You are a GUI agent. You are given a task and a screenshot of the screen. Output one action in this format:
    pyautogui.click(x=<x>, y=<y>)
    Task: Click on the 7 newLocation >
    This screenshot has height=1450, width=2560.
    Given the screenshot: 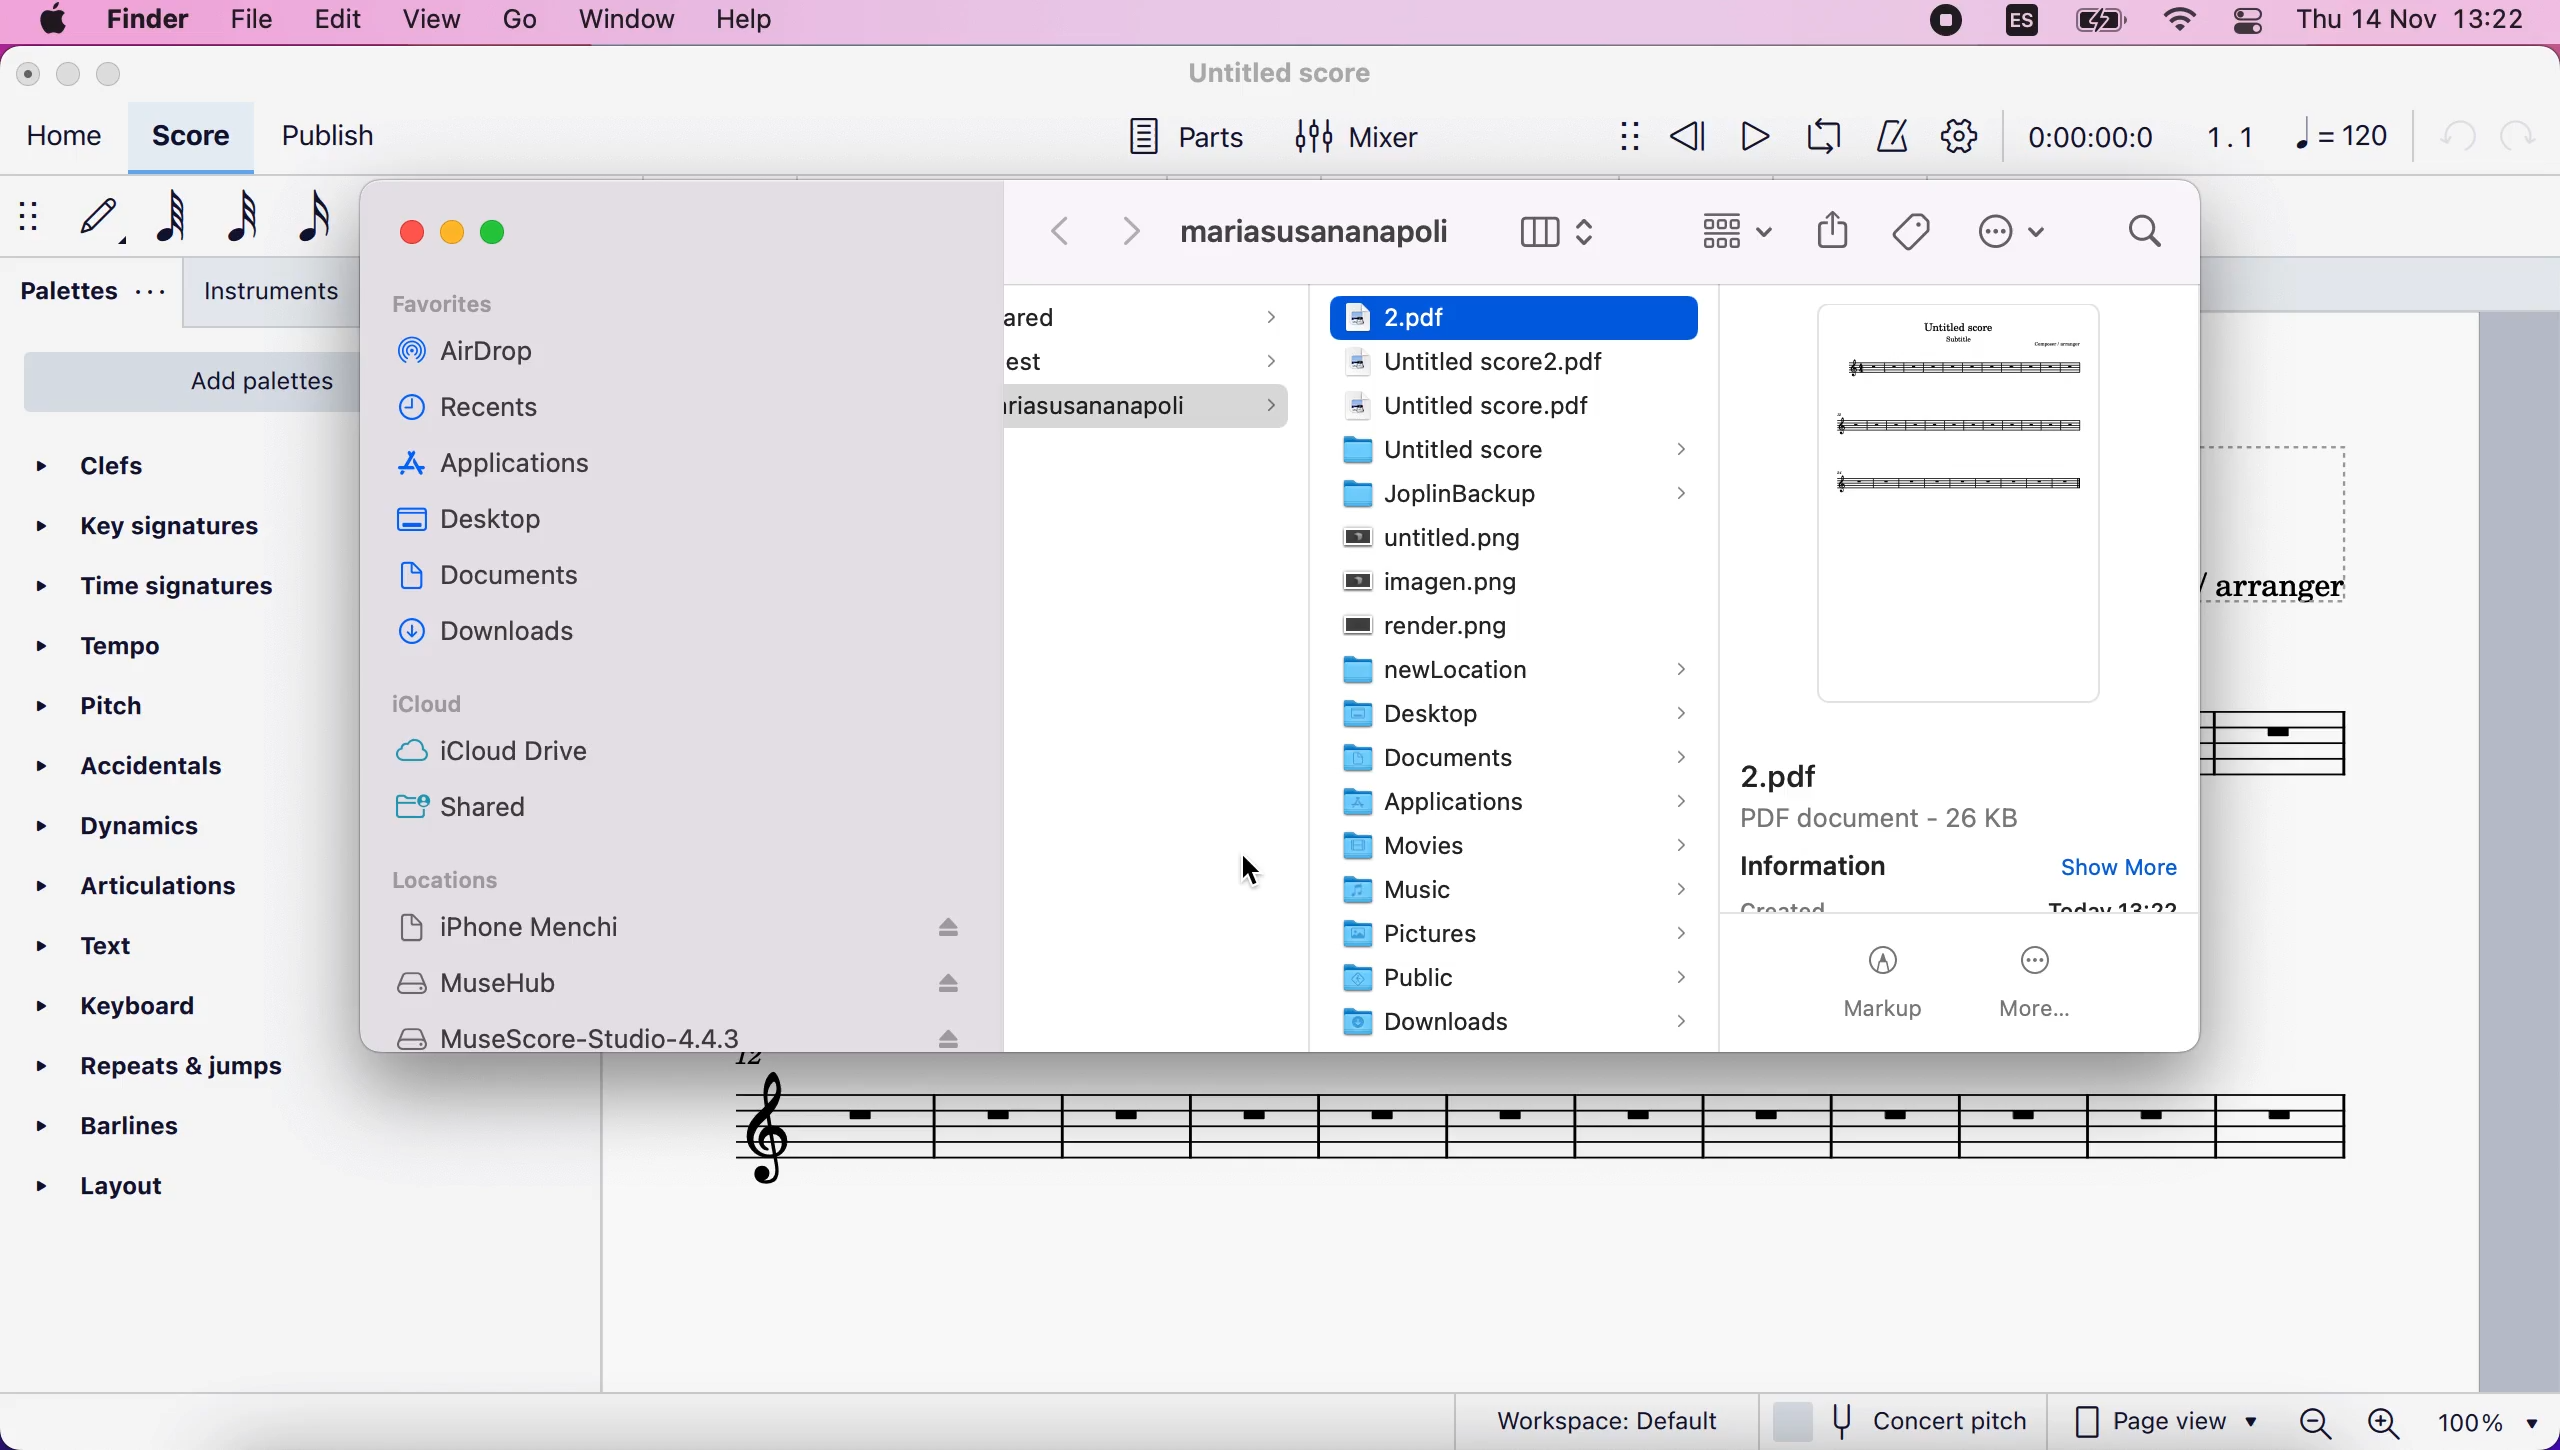 What is the action you would take?
    pyautogui.click(x=1497, y=669)
    